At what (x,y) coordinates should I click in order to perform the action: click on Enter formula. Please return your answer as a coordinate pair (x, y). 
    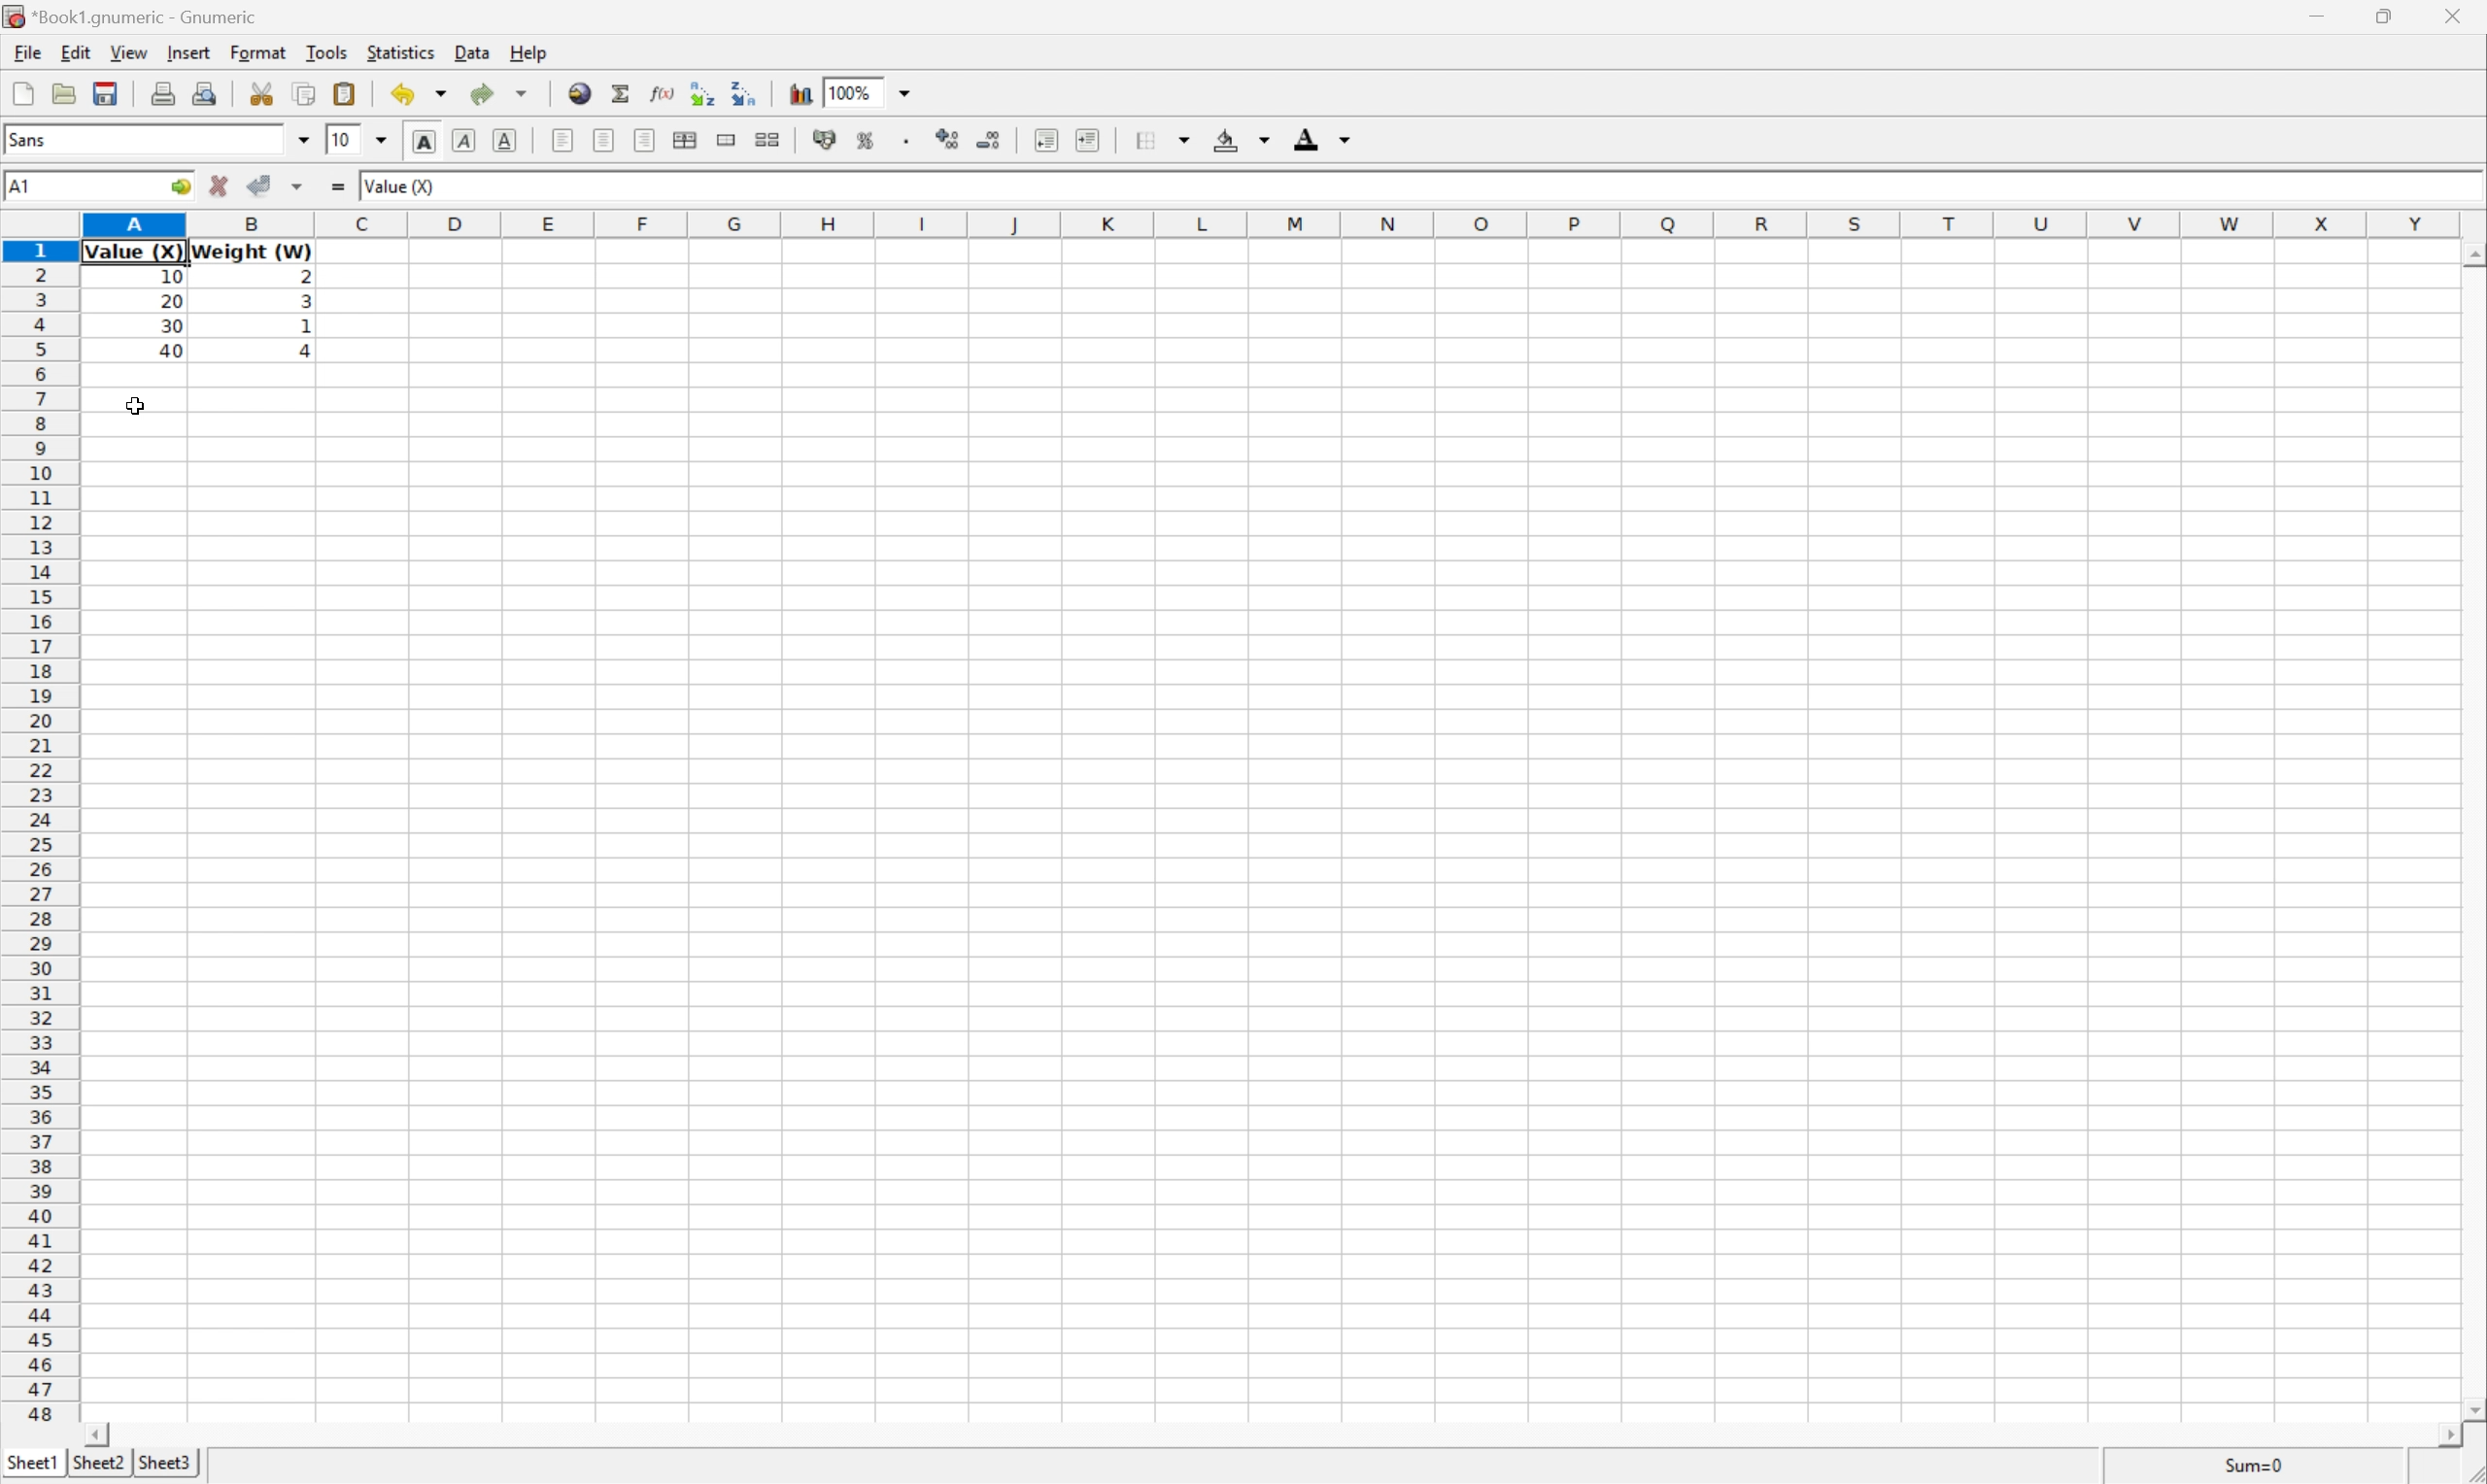
    Looking at the image, I should click on (334, 187).